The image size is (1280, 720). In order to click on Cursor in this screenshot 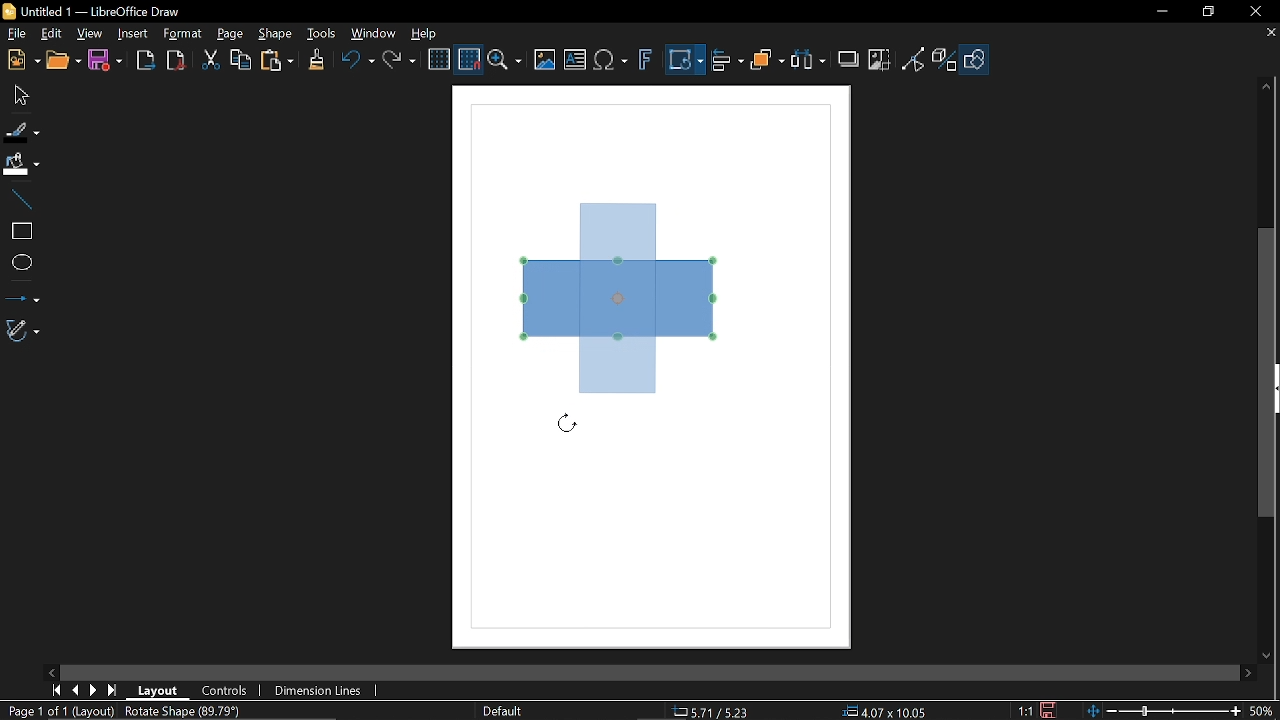, I will do `click(570, 424)`.